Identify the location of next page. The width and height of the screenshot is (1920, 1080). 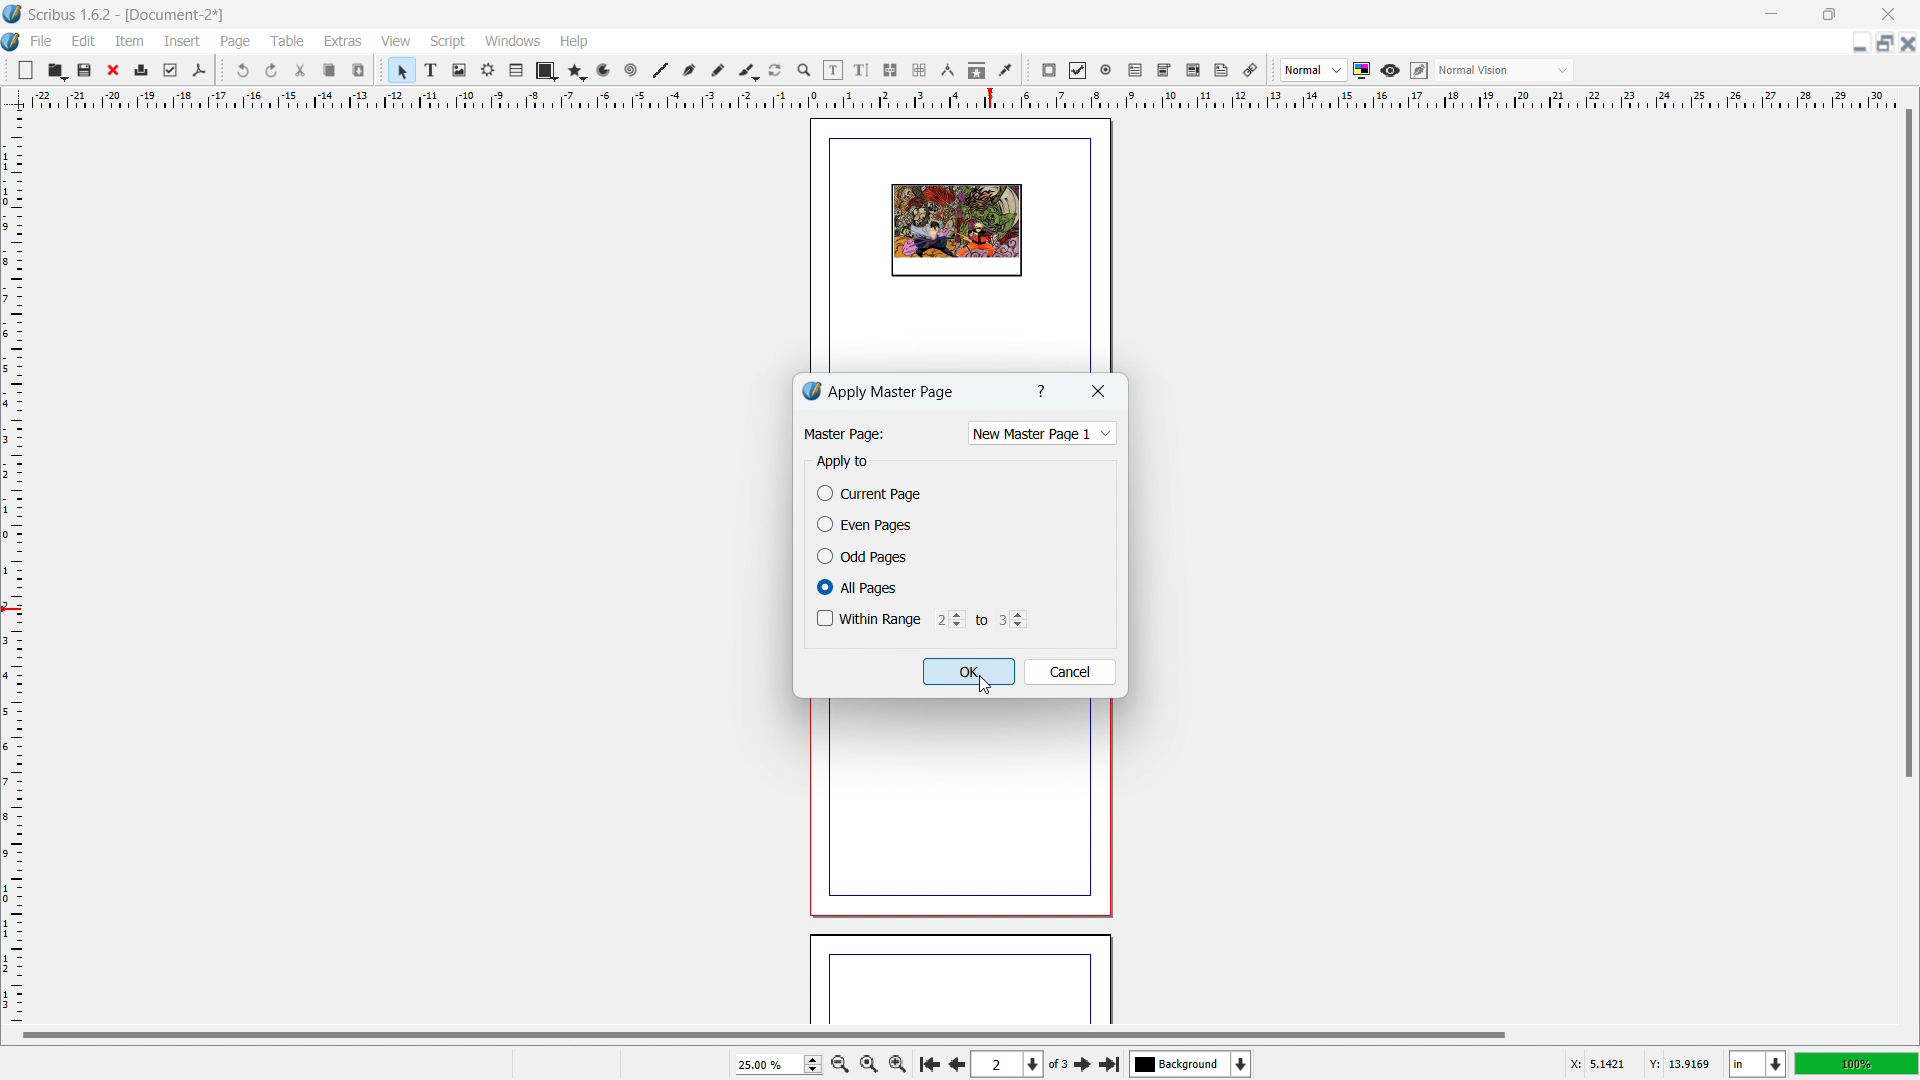
(1084, 1063).